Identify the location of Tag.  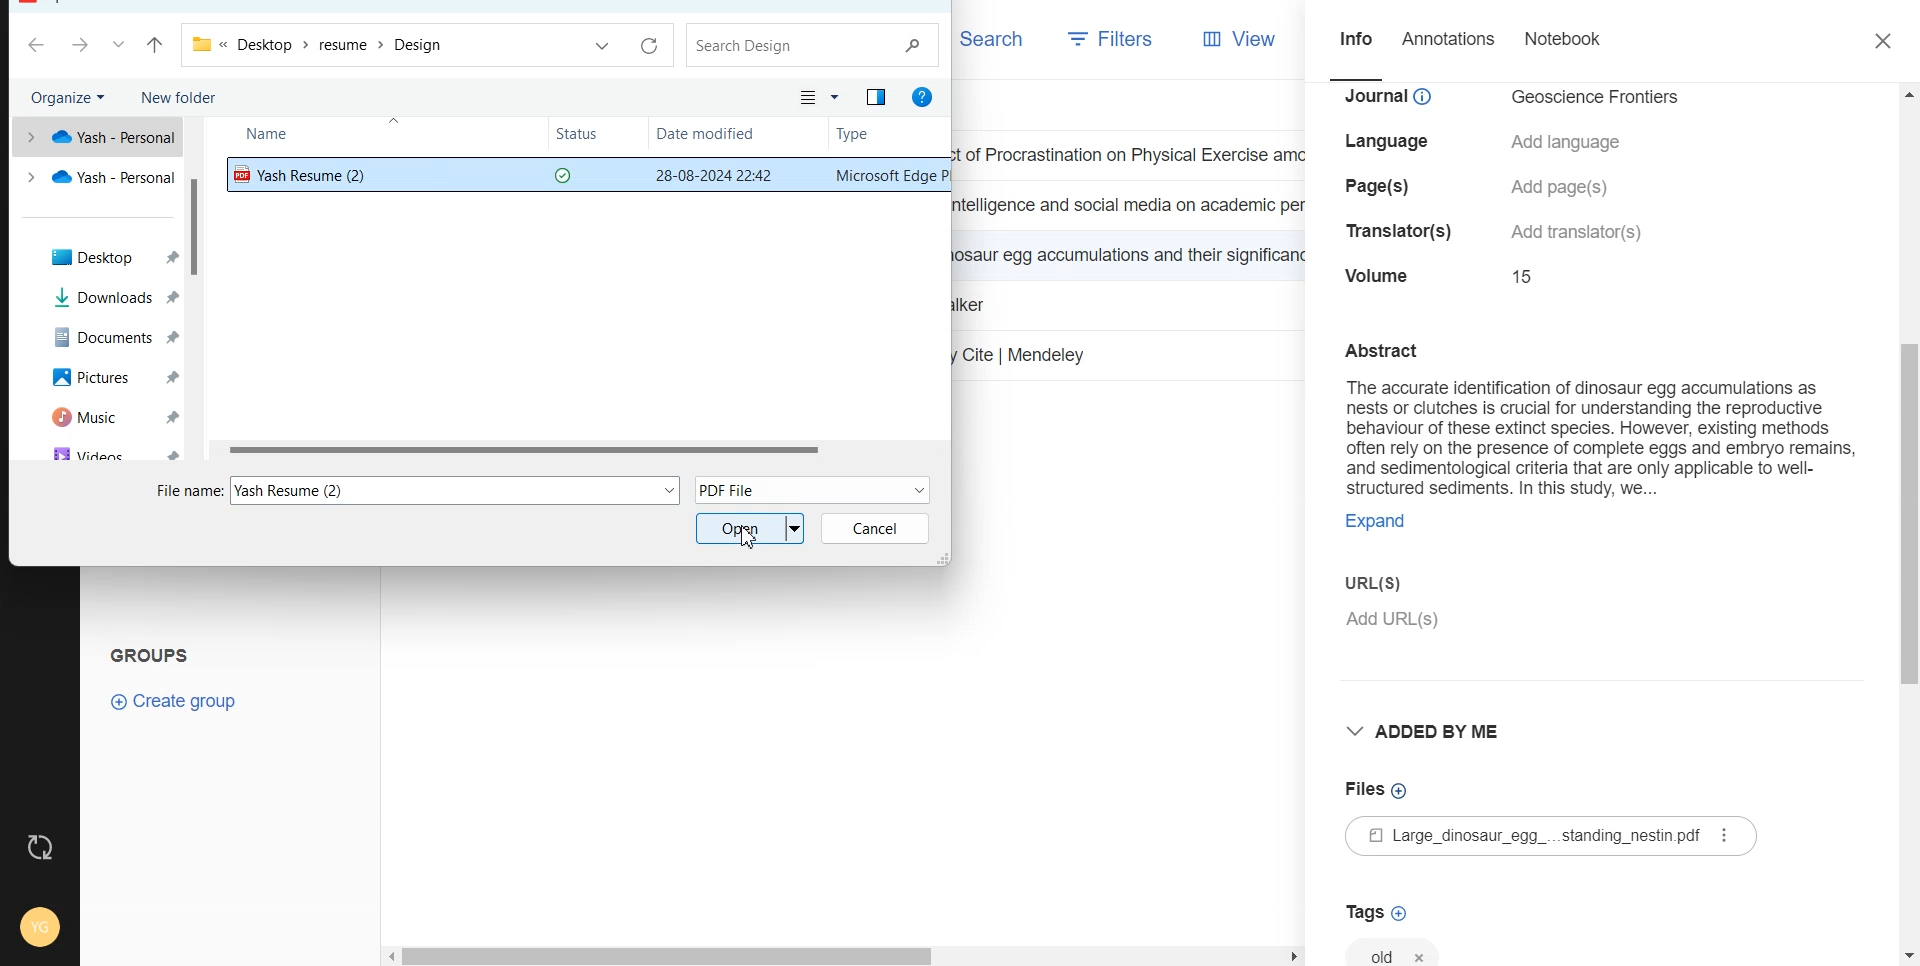
(1394, 949).